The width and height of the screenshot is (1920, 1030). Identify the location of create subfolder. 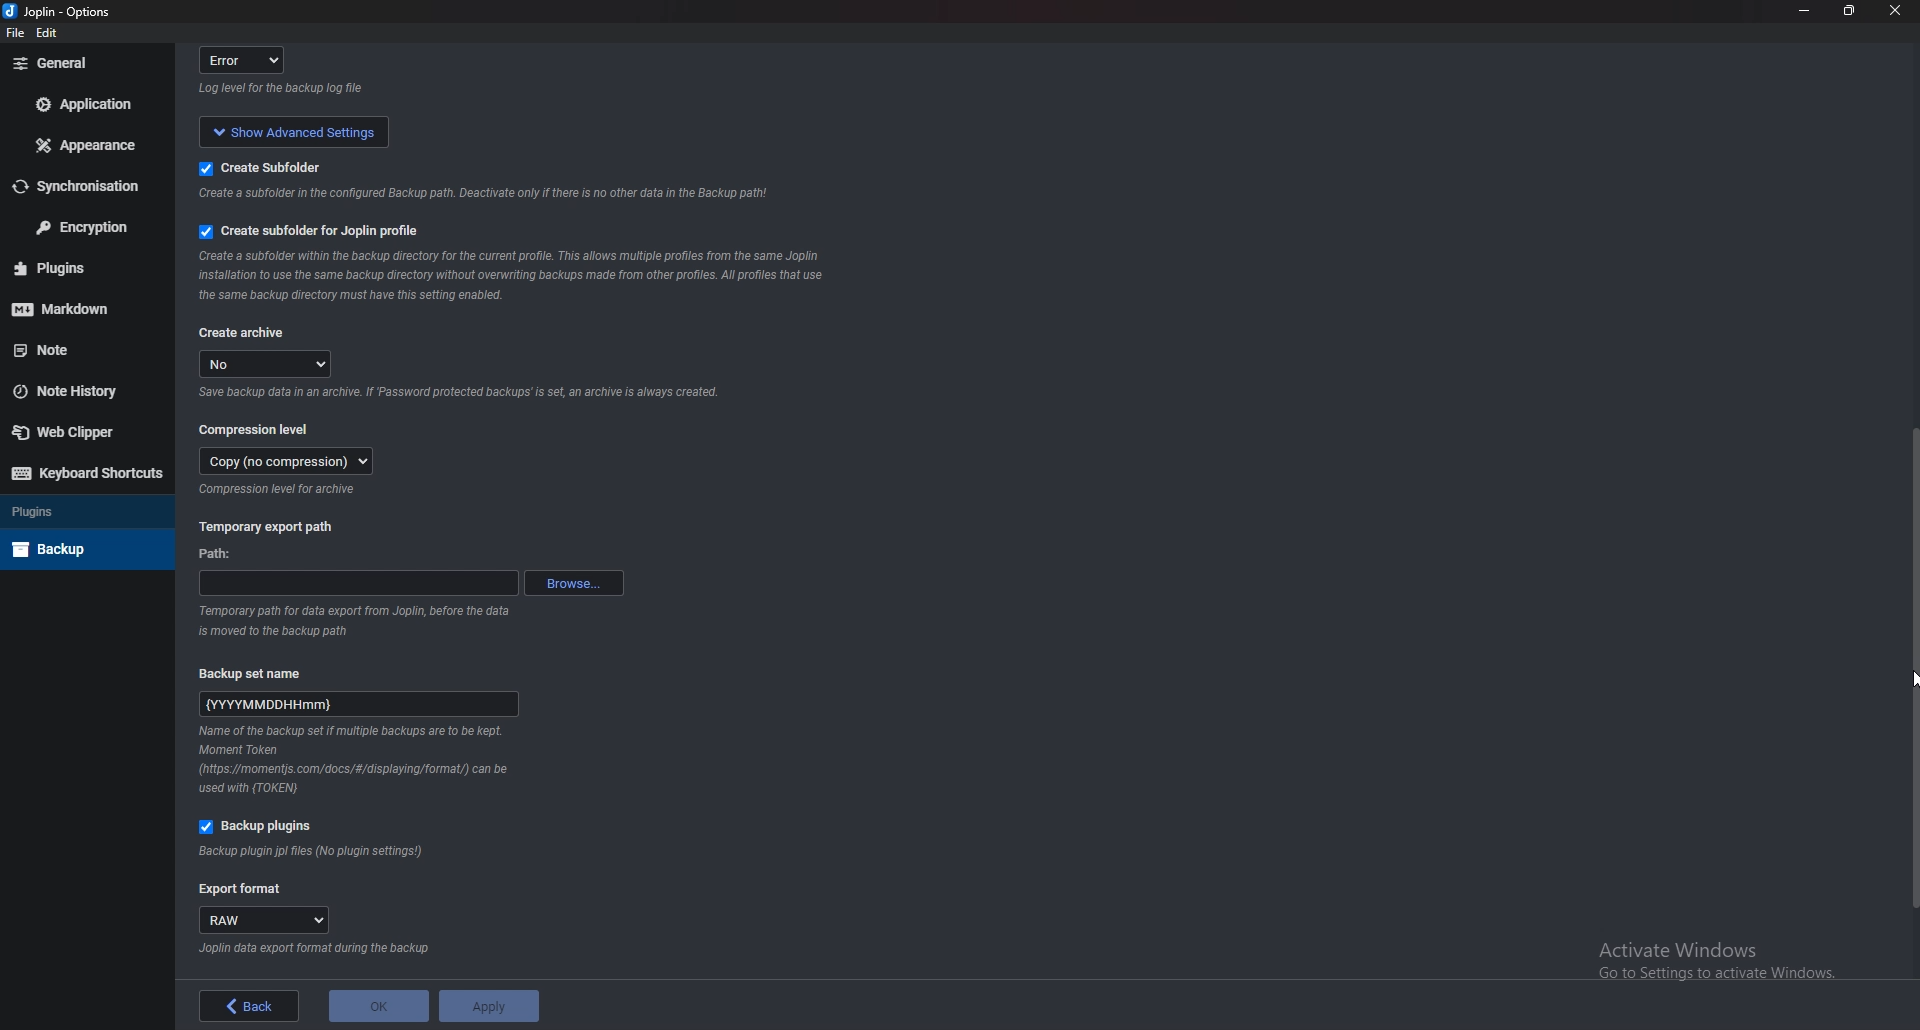
(287, 166).